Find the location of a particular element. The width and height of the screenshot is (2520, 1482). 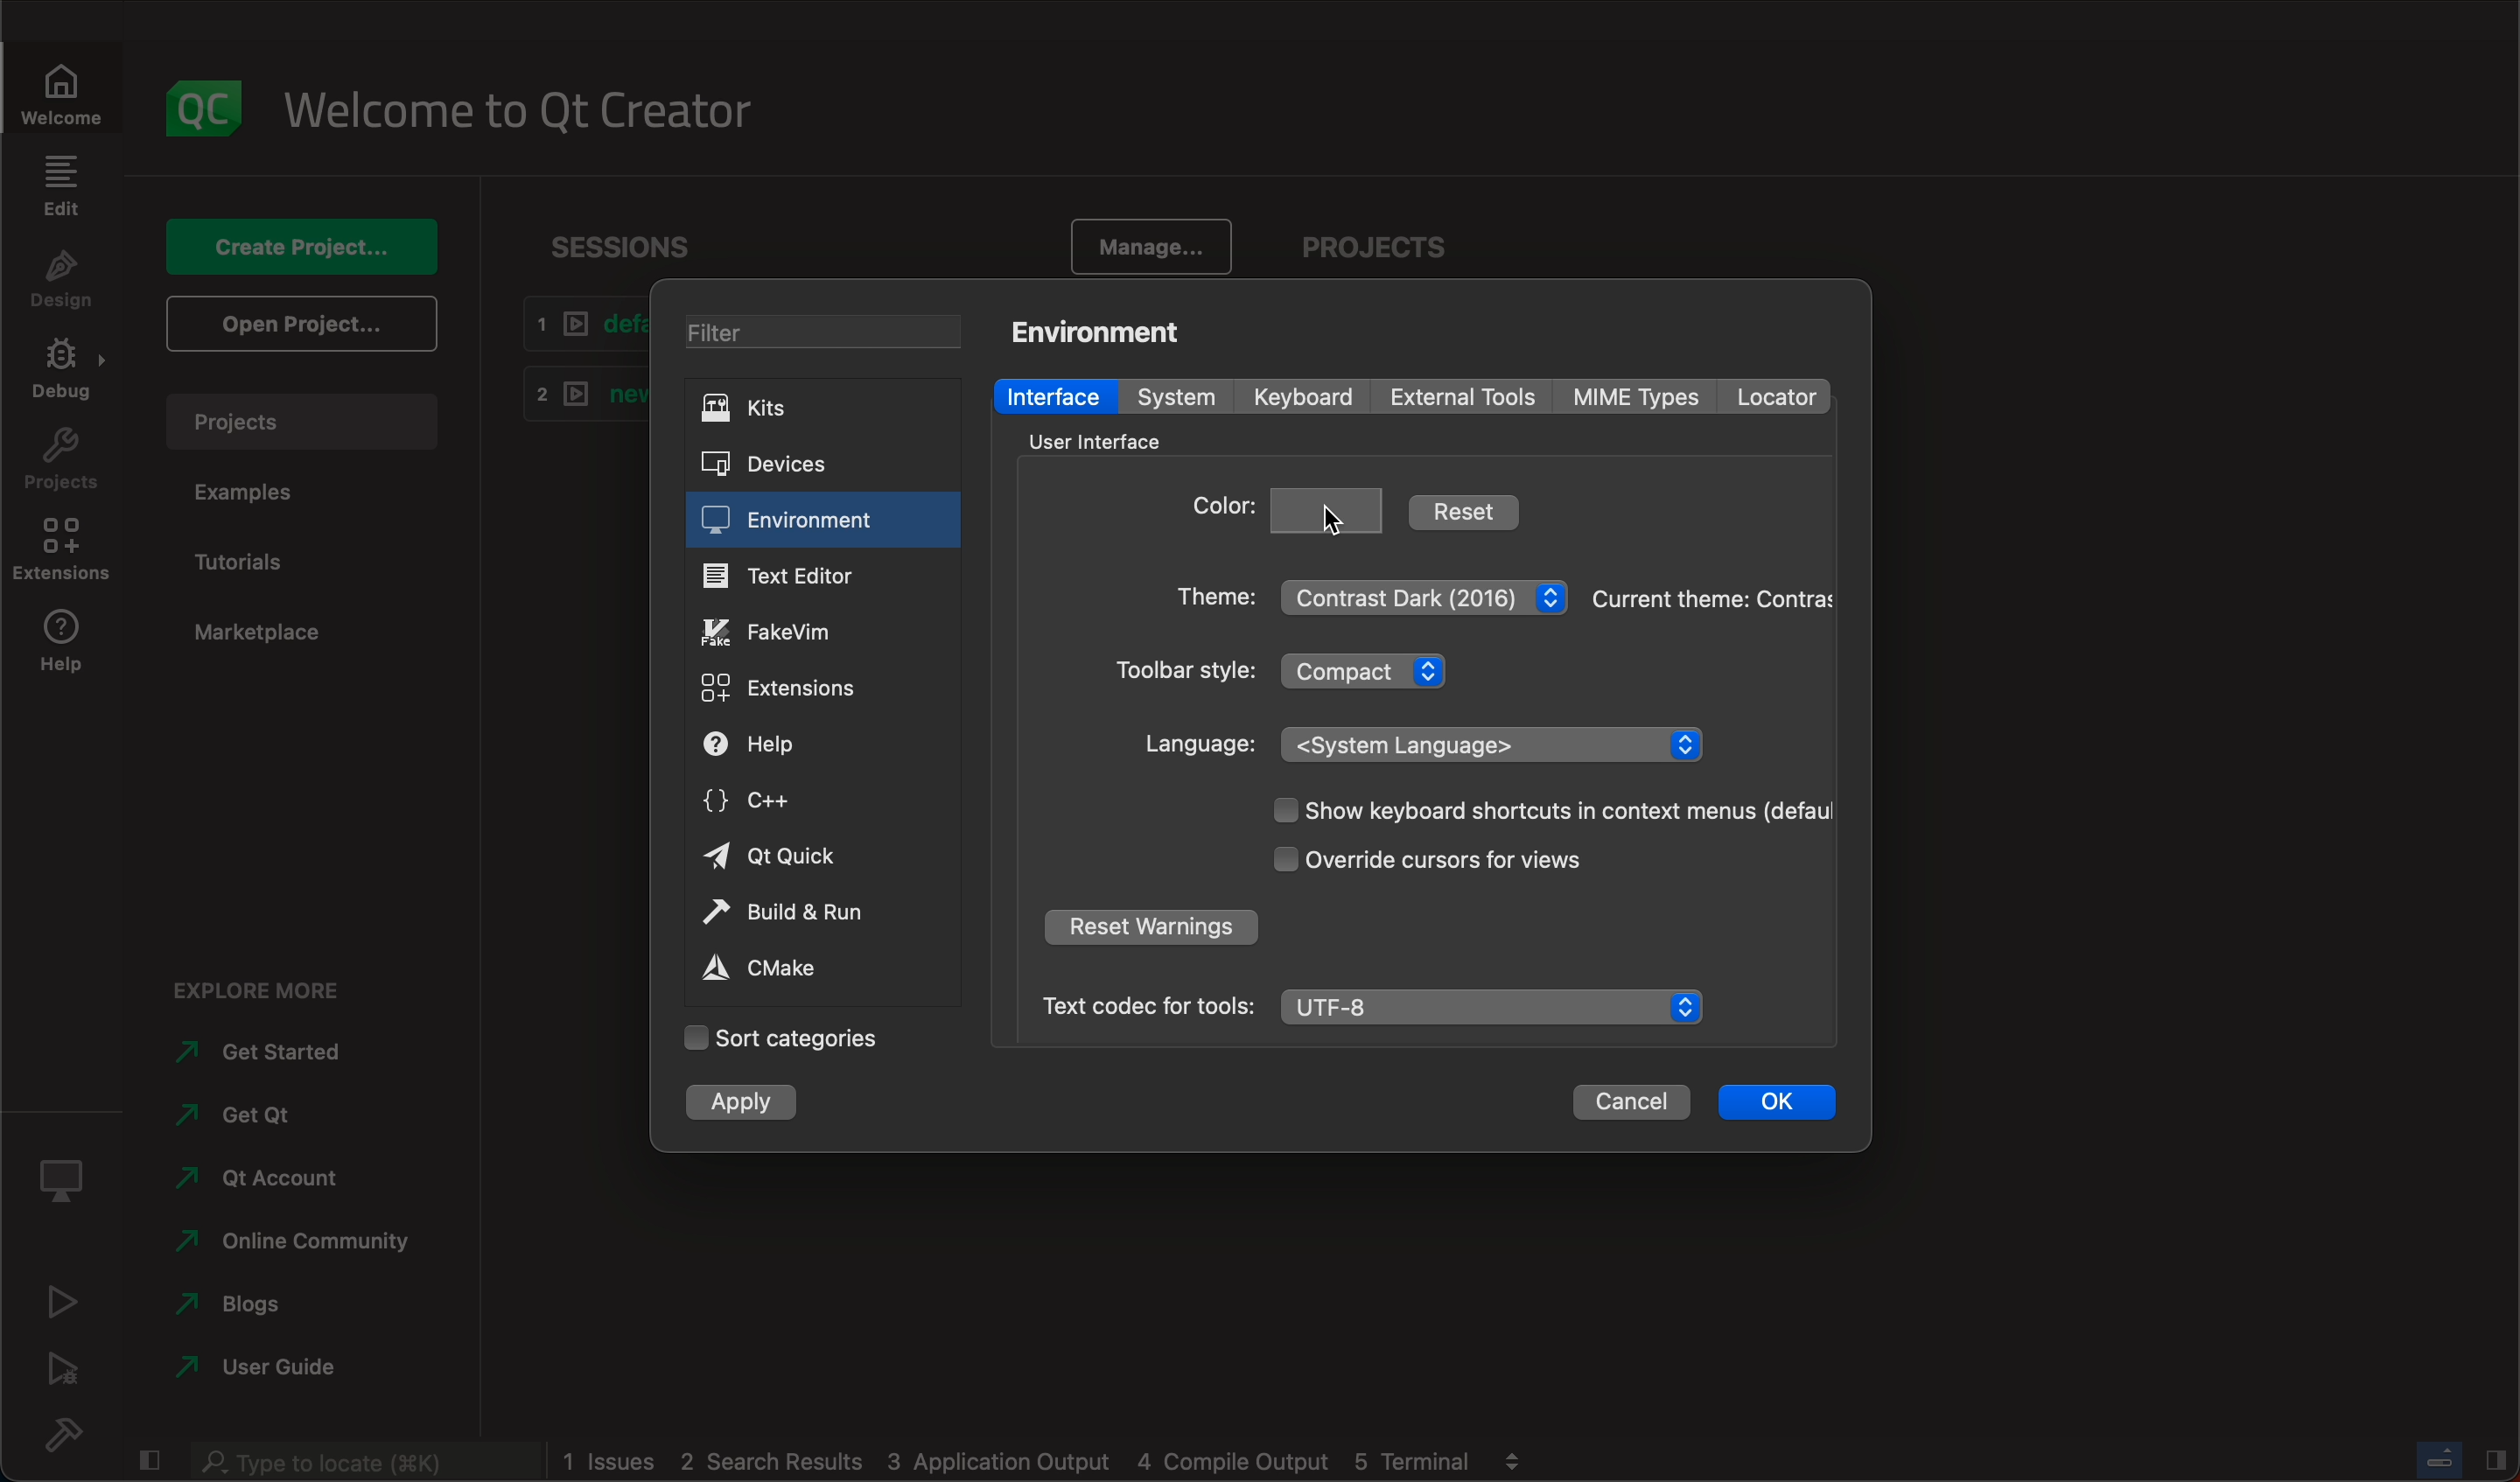

Welcome is located at coordinates (65, 89).